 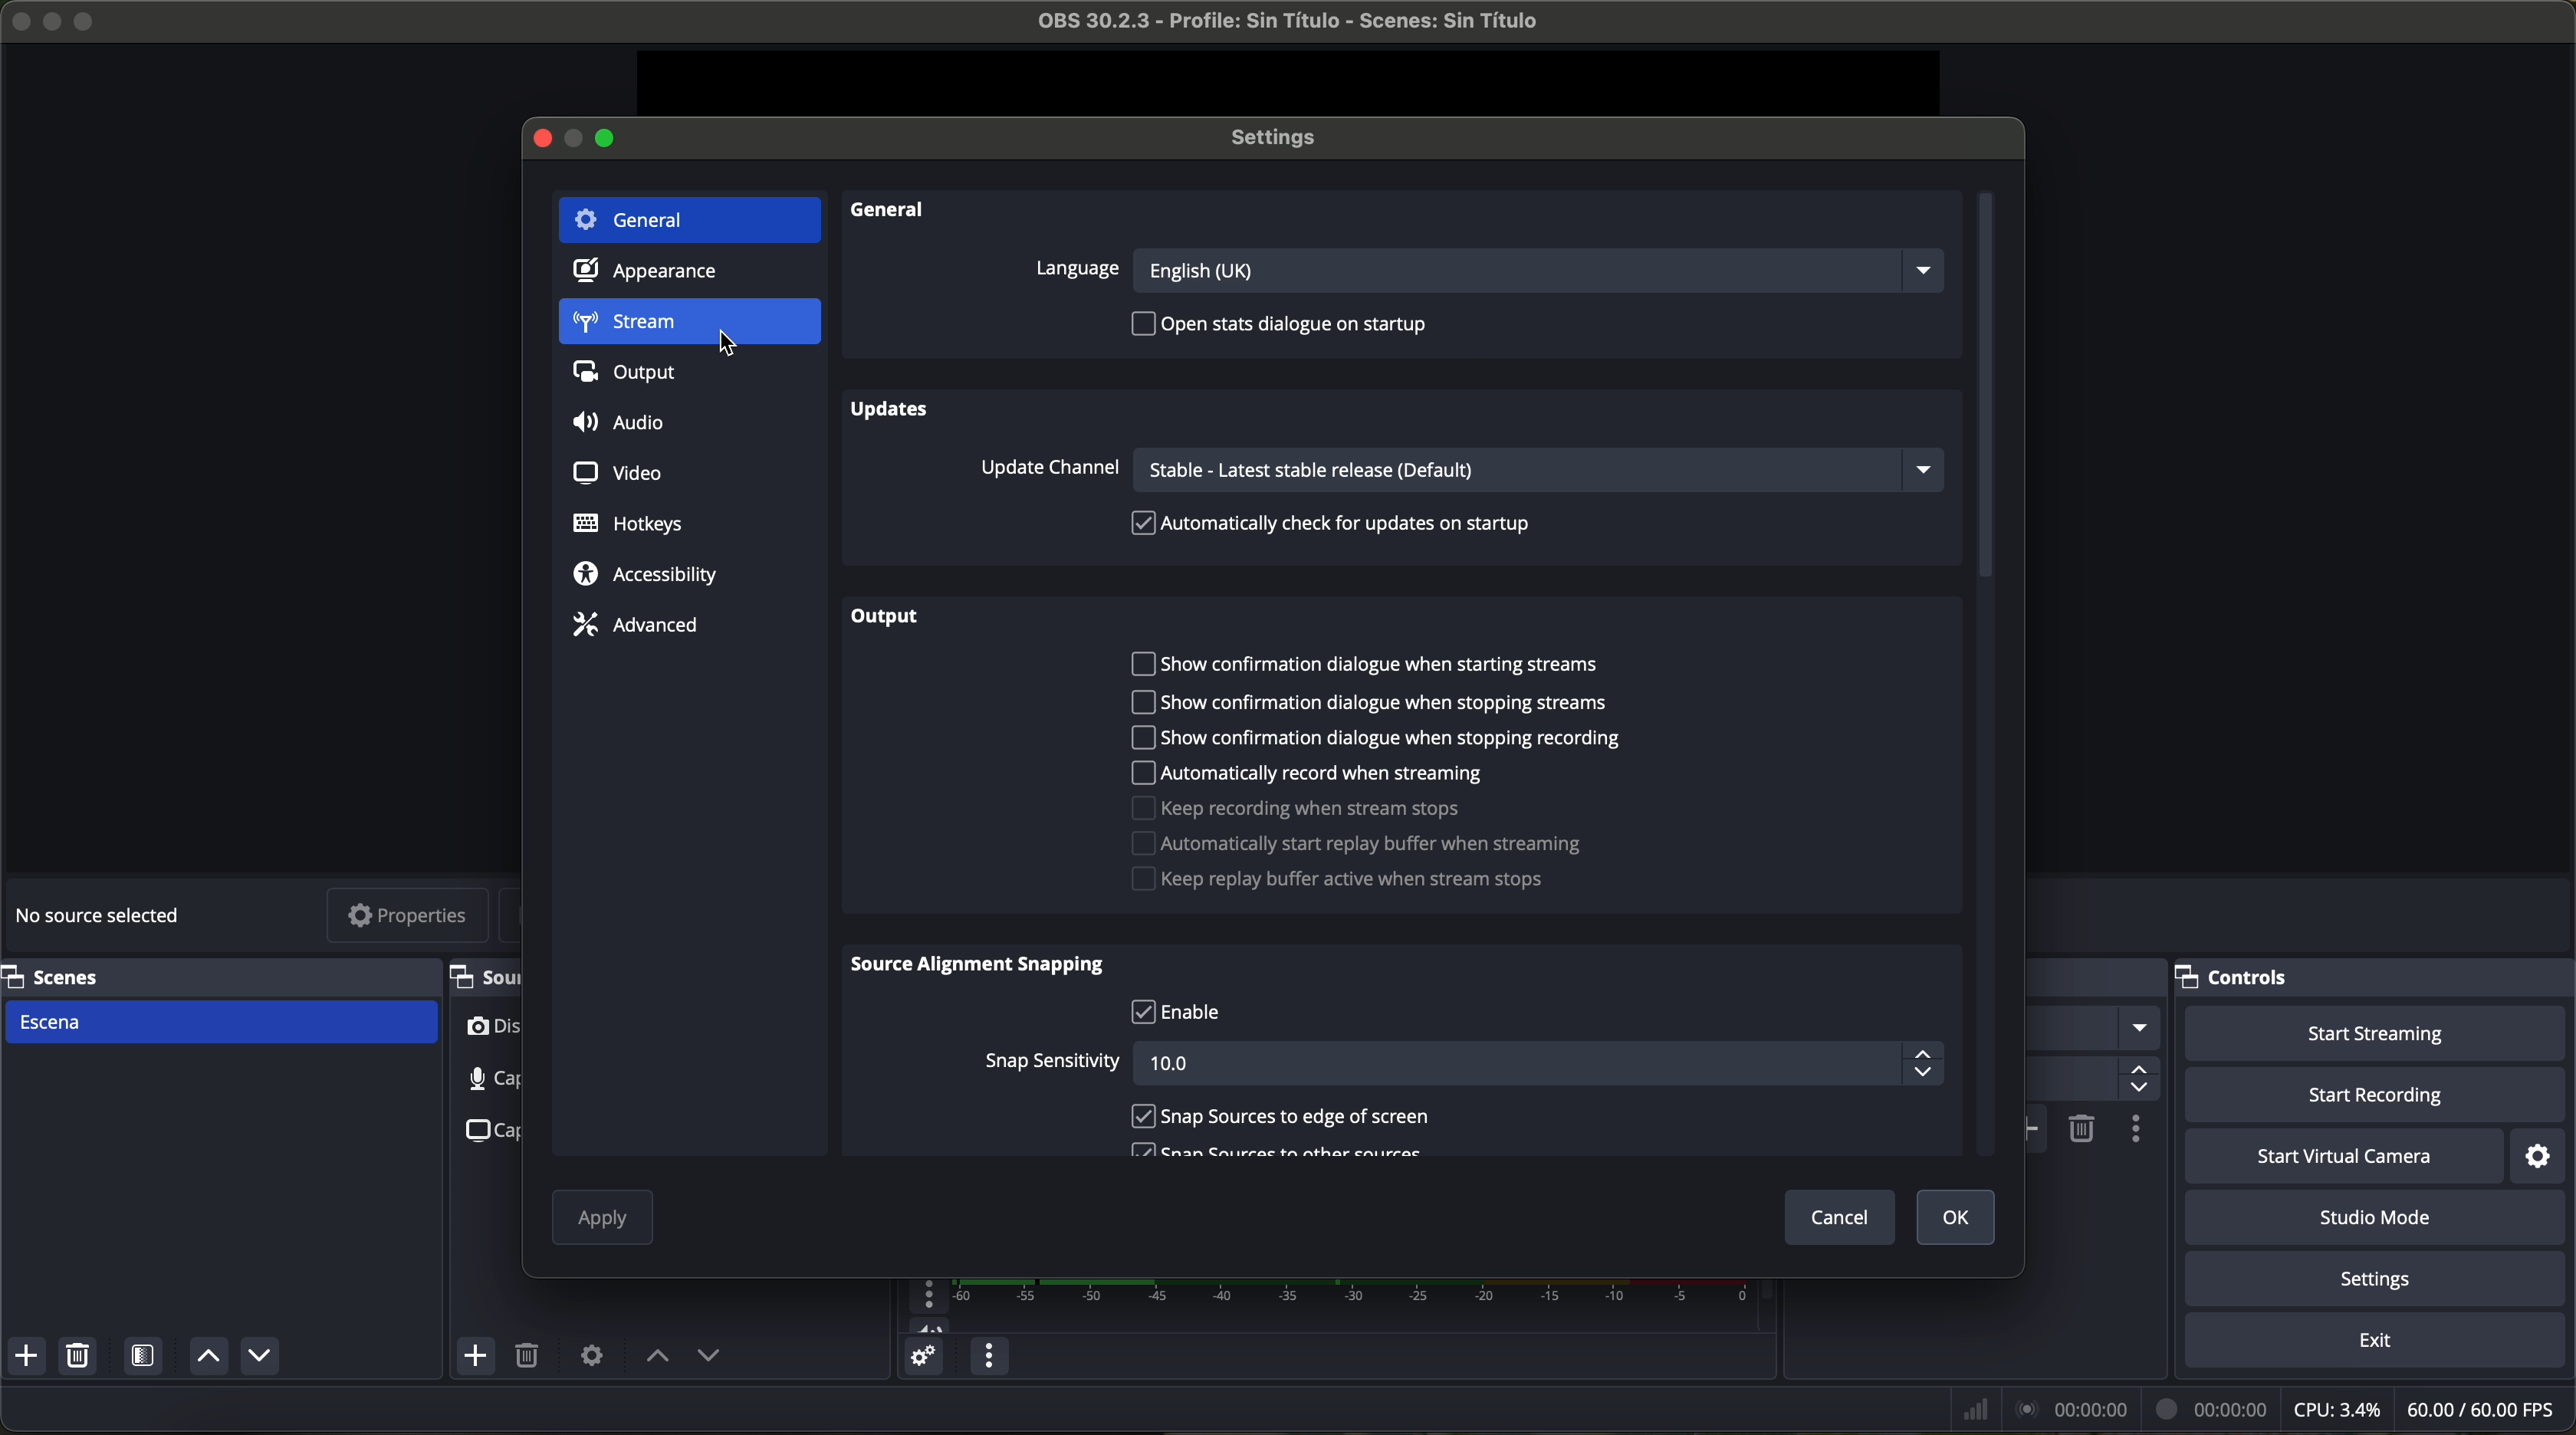 I want to click on automatically check for updates on startup, so click(x=1324, y=525).